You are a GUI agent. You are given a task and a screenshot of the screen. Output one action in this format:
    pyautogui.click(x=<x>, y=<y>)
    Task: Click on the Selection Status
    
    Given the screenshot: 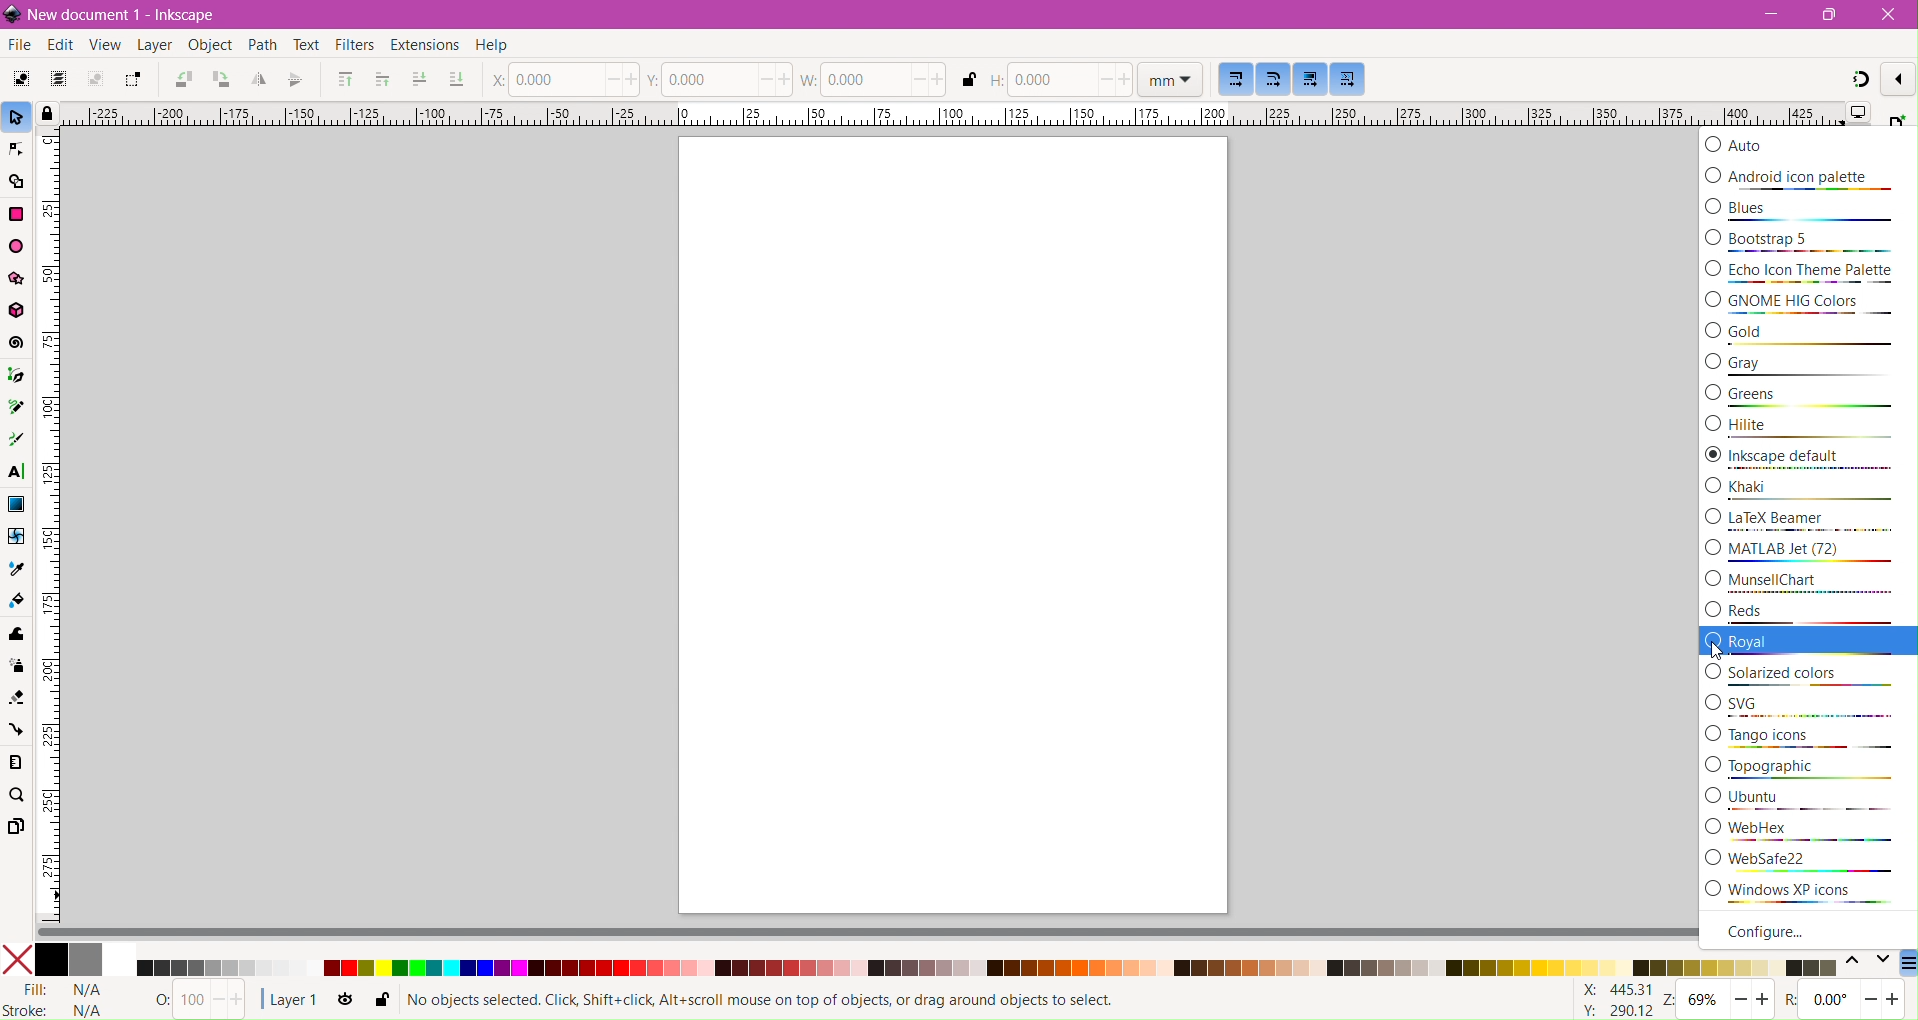 What is the action you would take?
    pyautogui.click(x=766, y=1001)
    